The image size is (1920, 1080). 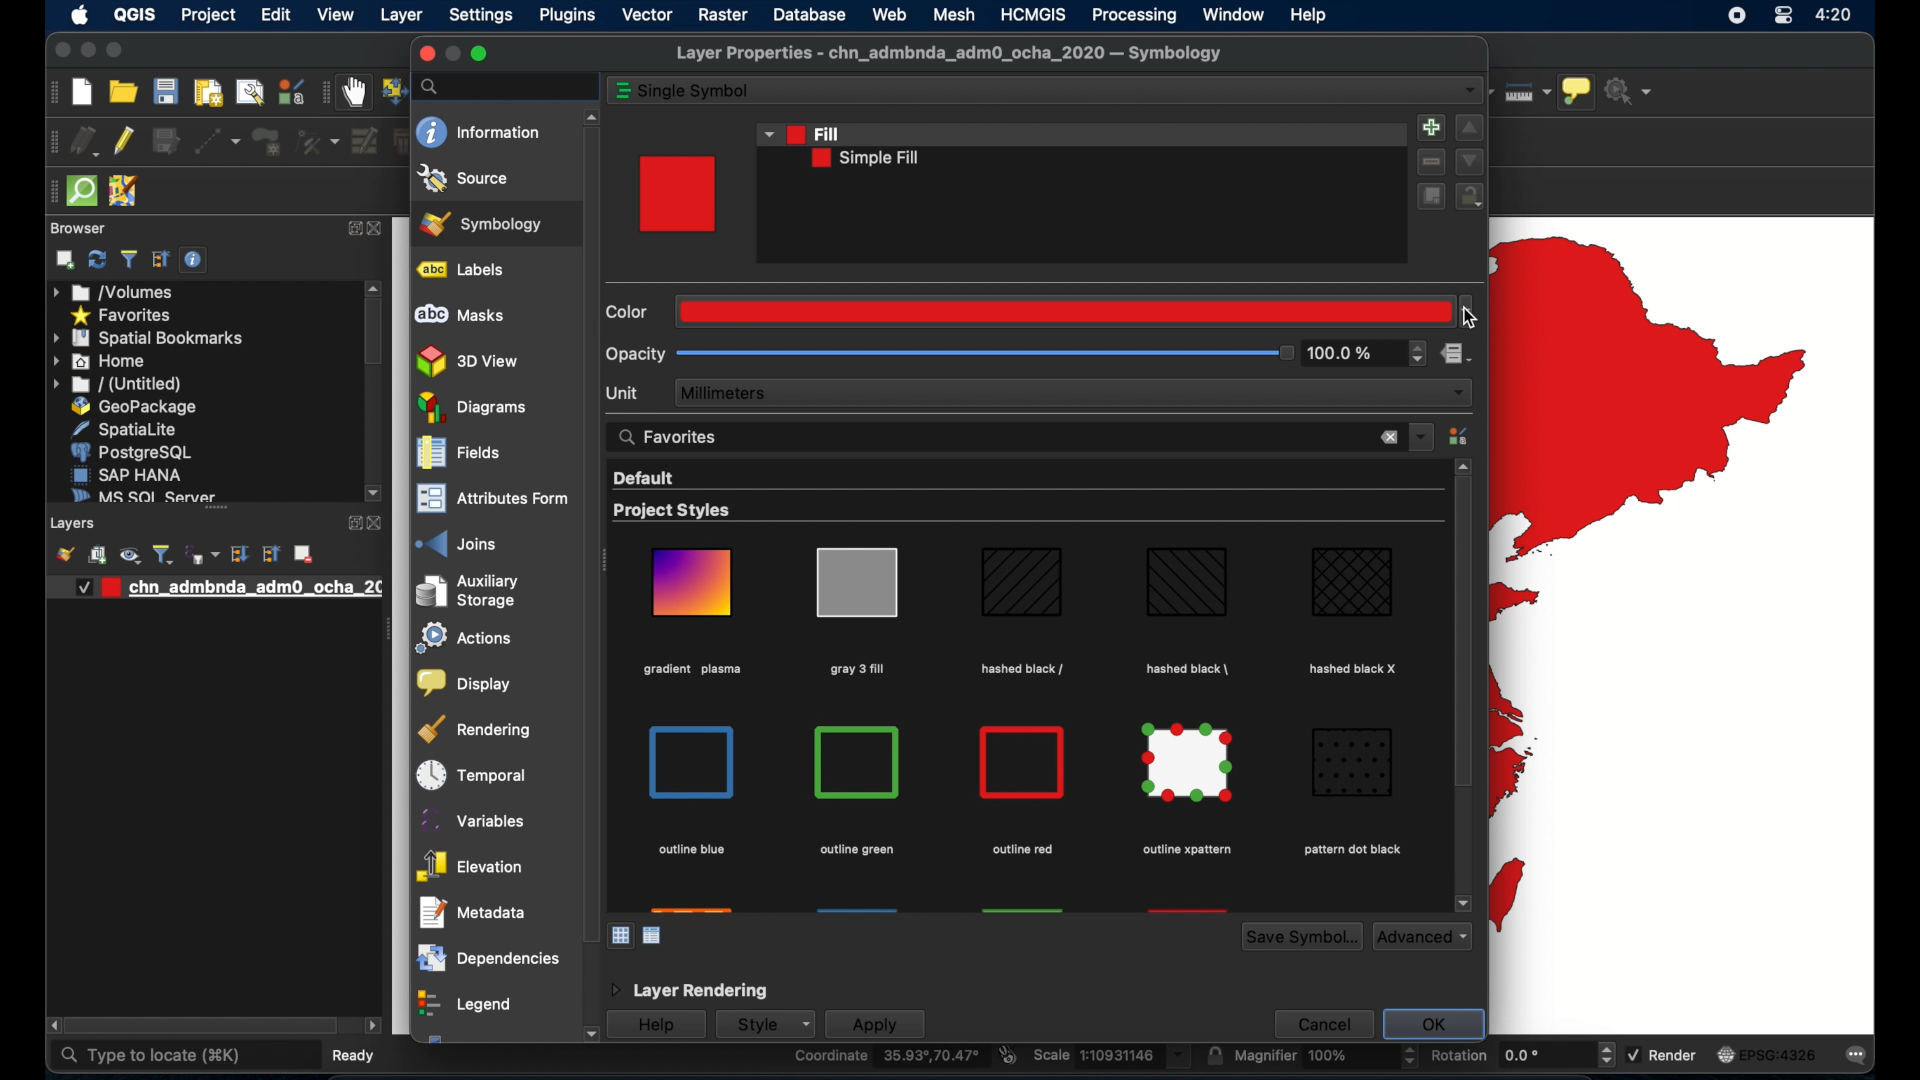 What do you see at coordinates (1422, 435) in the screenshot?
I see `favorites dropdown` at bounding box center [1422, 435].